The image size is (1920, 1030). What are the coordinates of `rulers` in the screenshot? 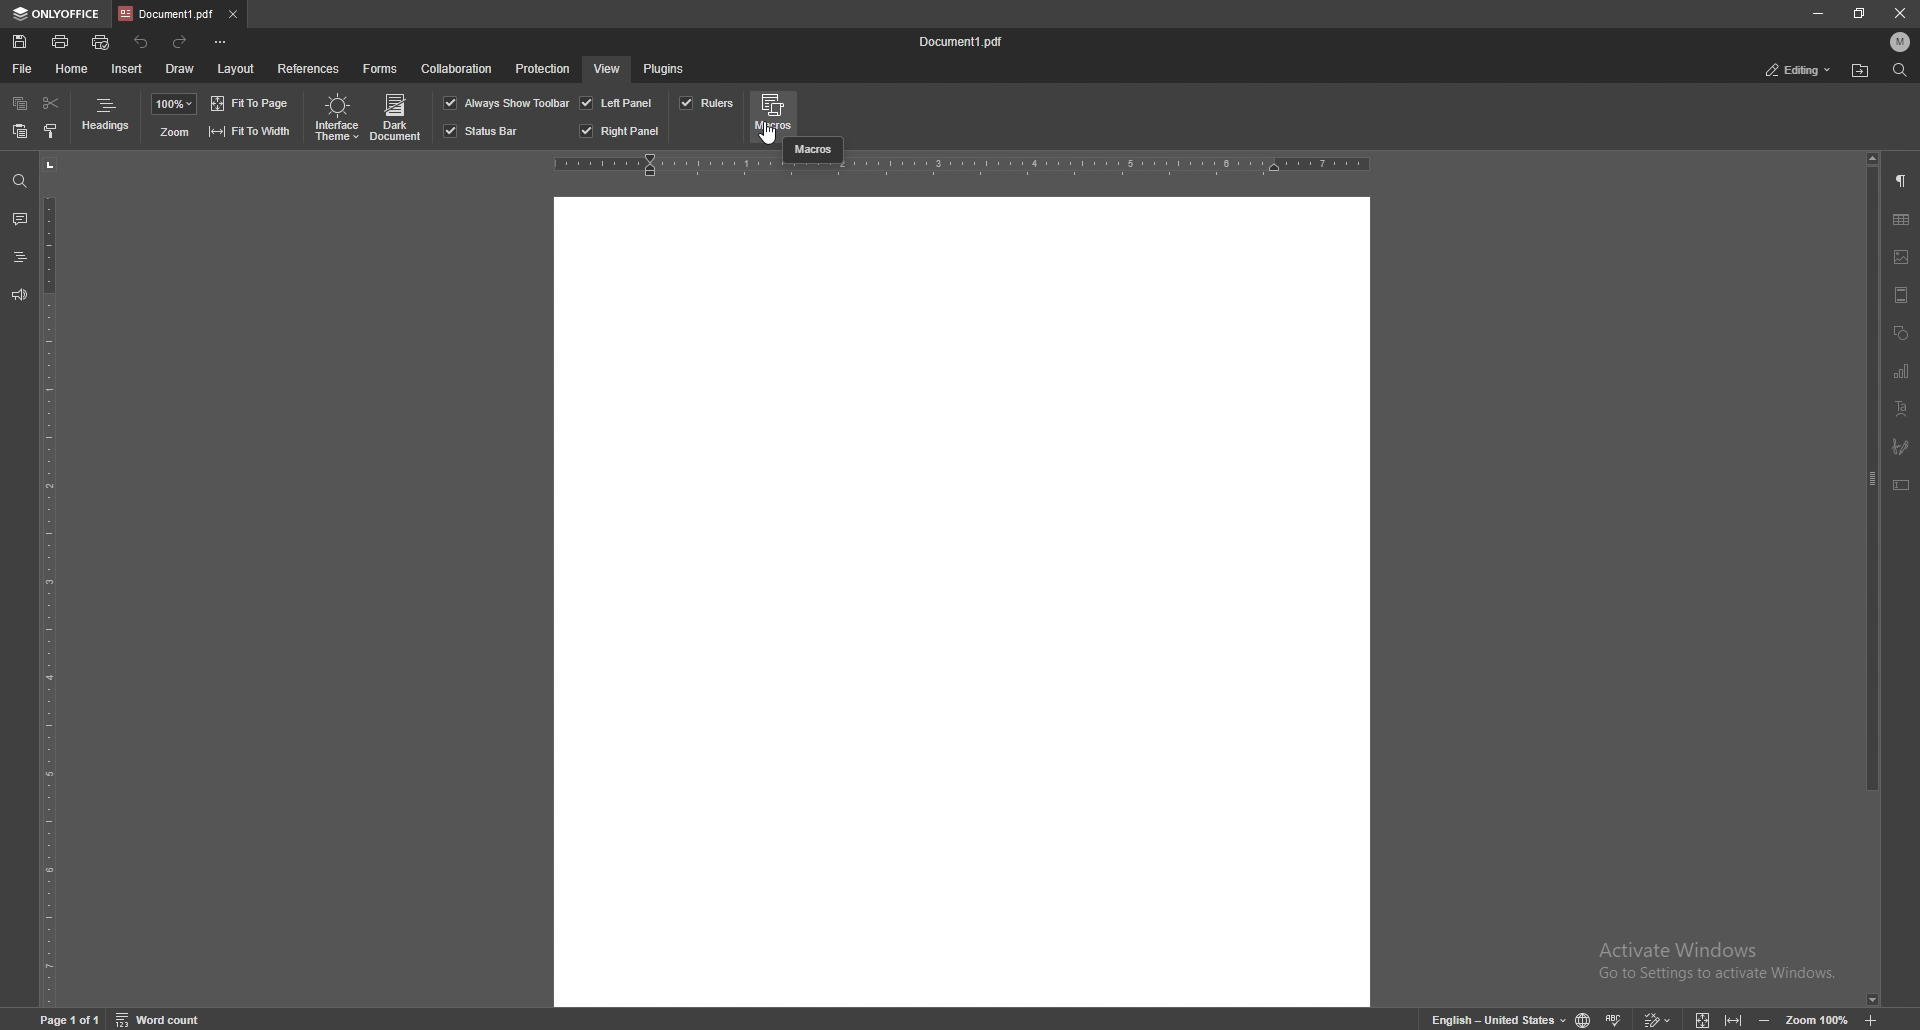 It's located at (706, 103).